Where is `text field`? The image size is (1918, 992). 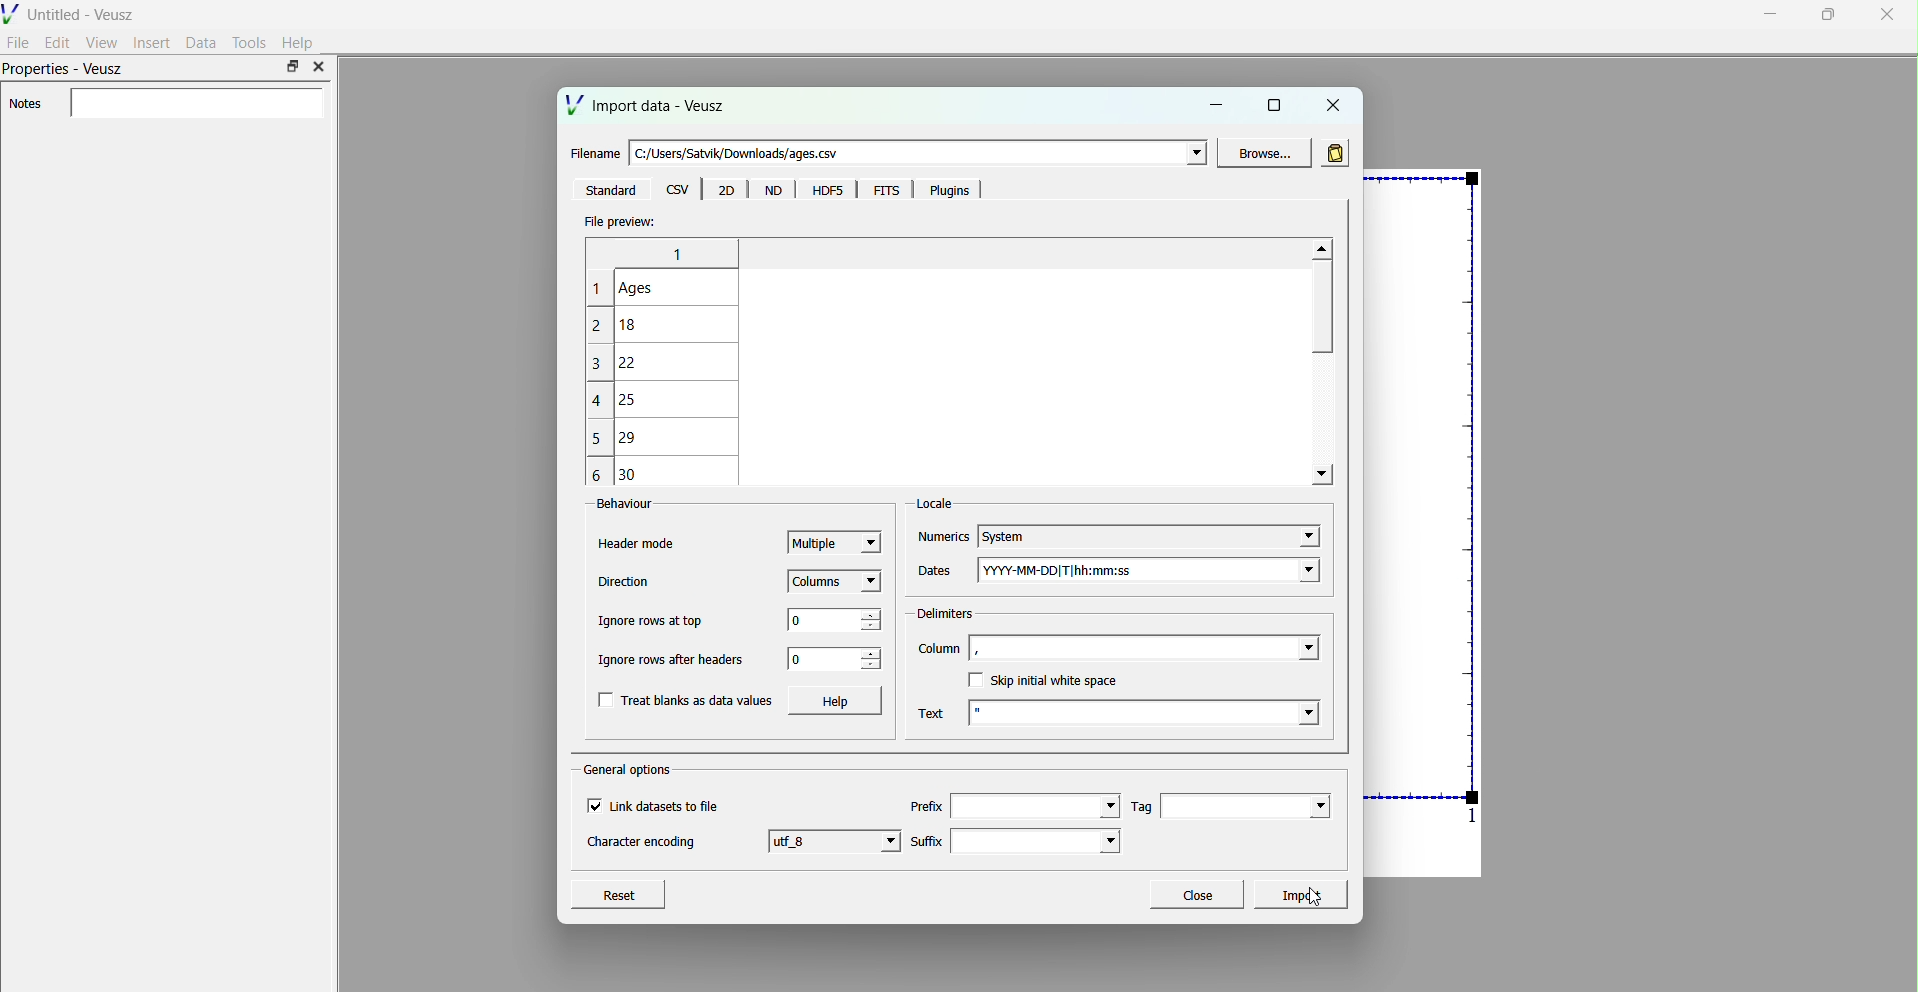
text field is located at coordinates (1146, 712).